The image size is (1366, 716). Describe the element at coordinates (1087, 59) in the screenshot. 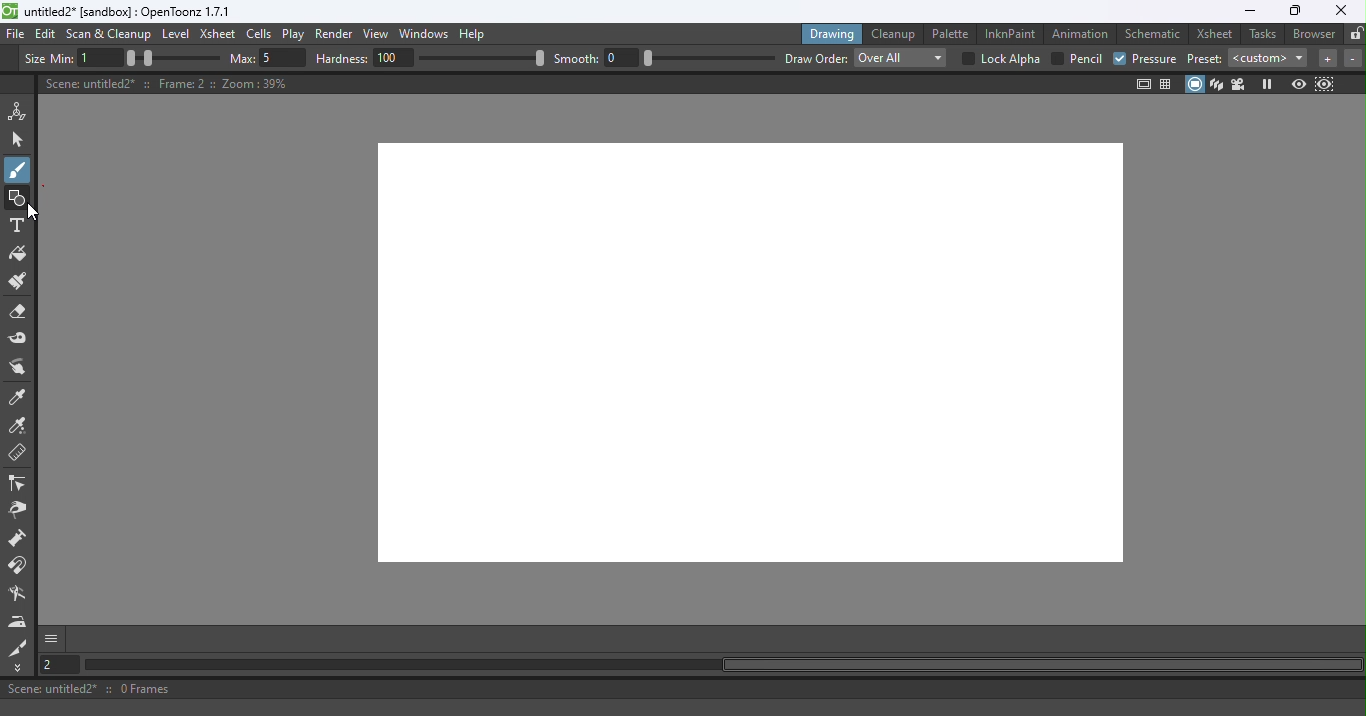

I see `Pencil` at that location.